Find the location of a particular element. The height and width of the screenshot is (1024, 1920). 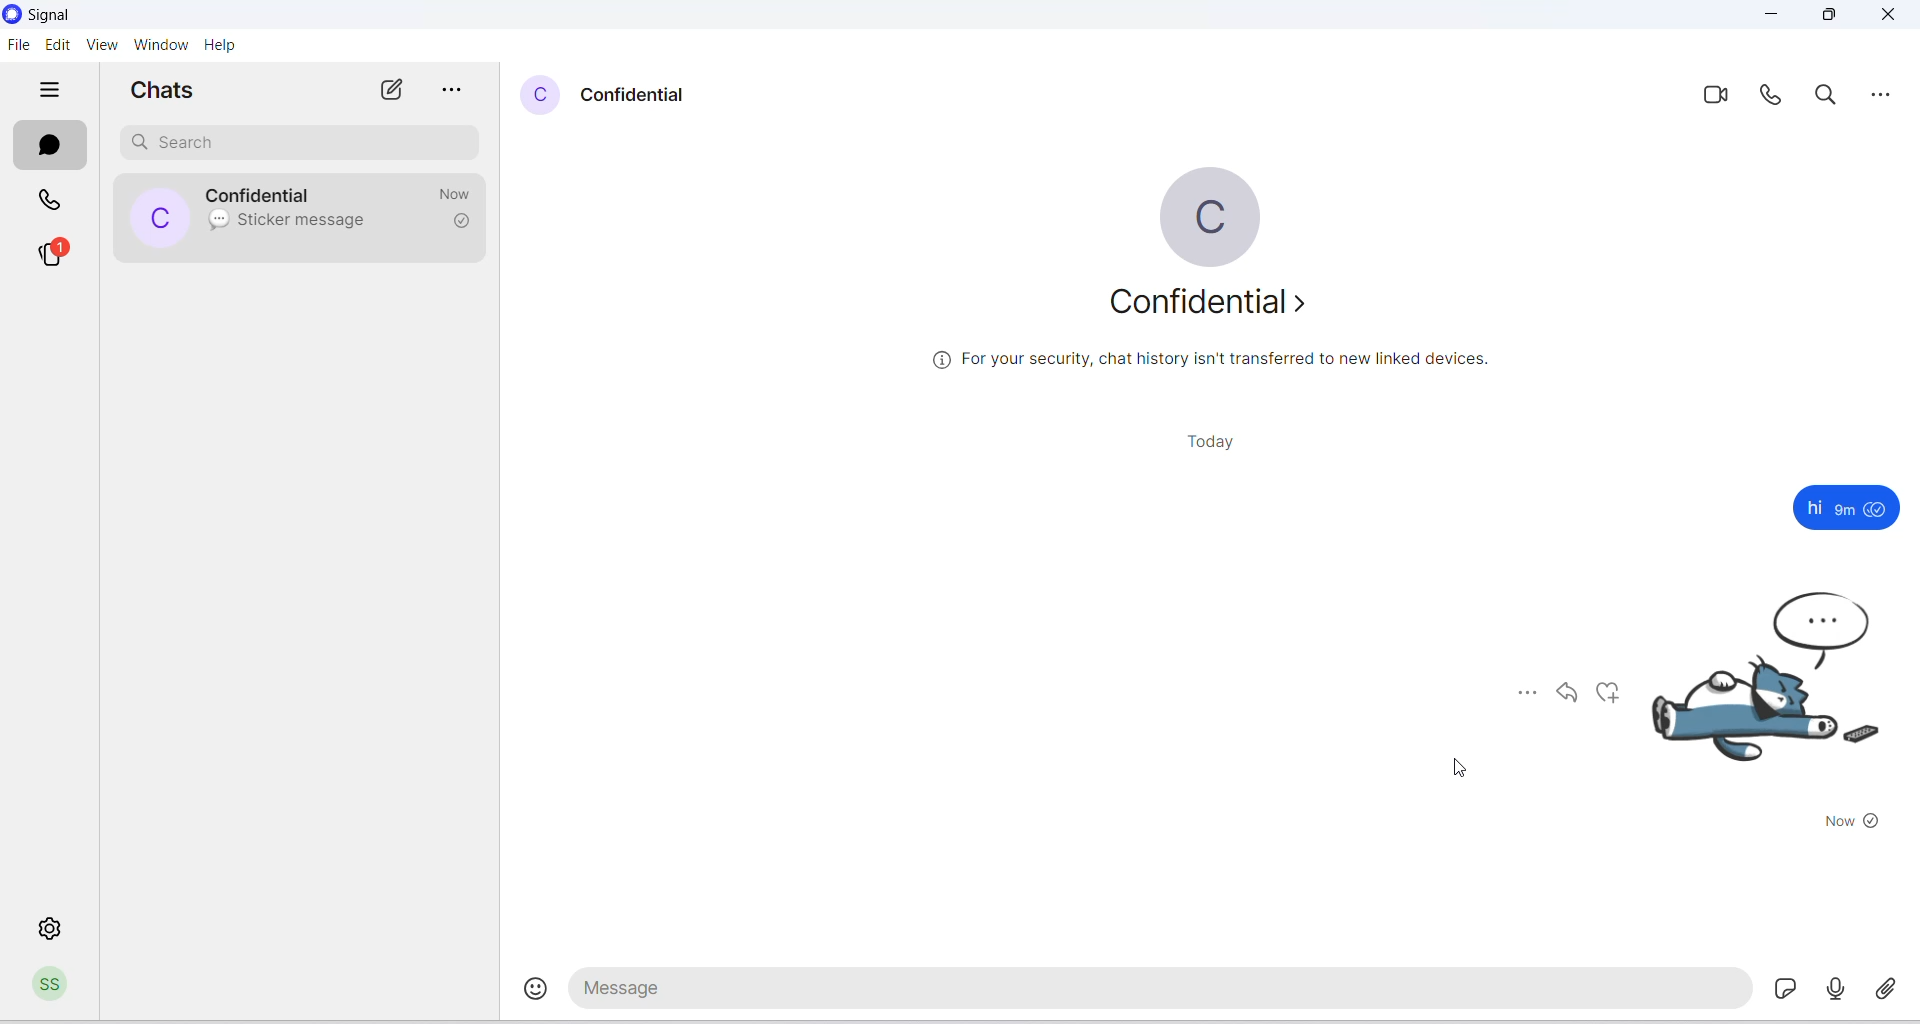

maximize is located at coordinates (1834, 18).